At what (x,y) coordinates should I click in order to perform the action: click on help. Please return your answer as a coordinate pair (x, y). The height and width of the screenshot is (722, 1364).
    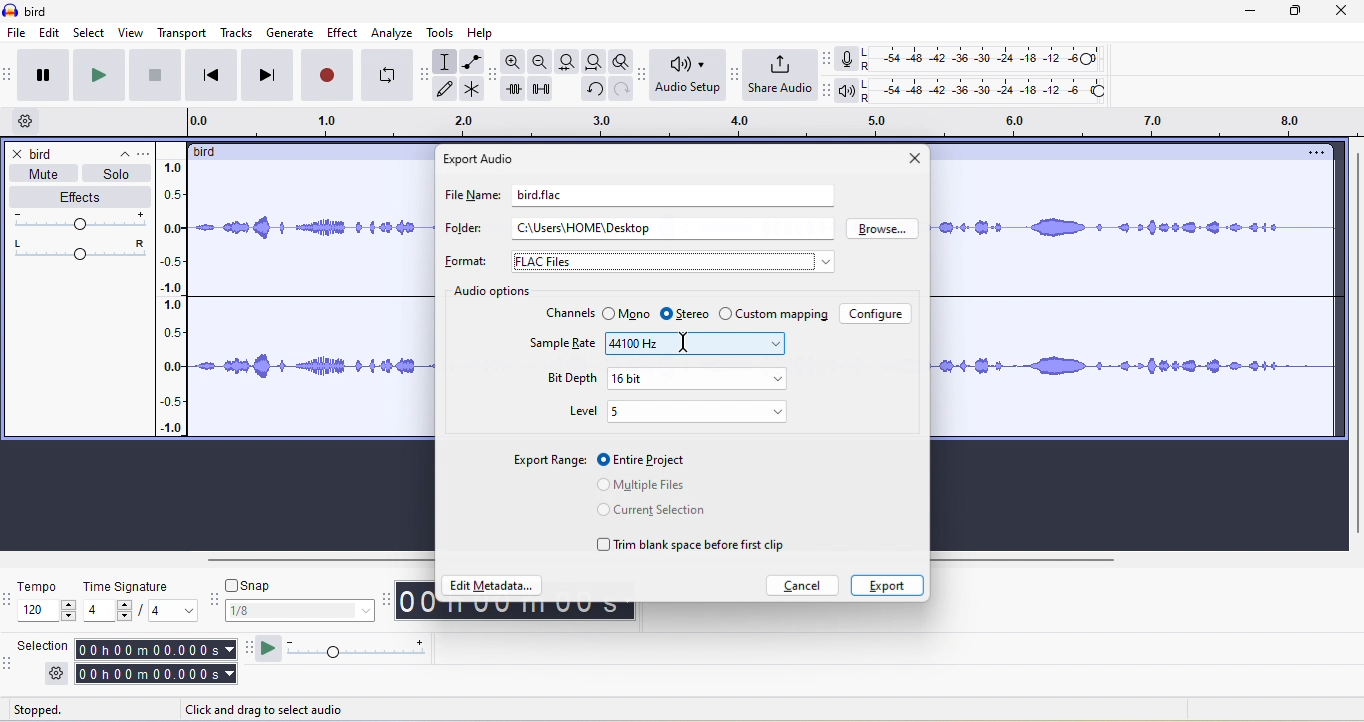
    Looking at the image, I should click on (485, 33).